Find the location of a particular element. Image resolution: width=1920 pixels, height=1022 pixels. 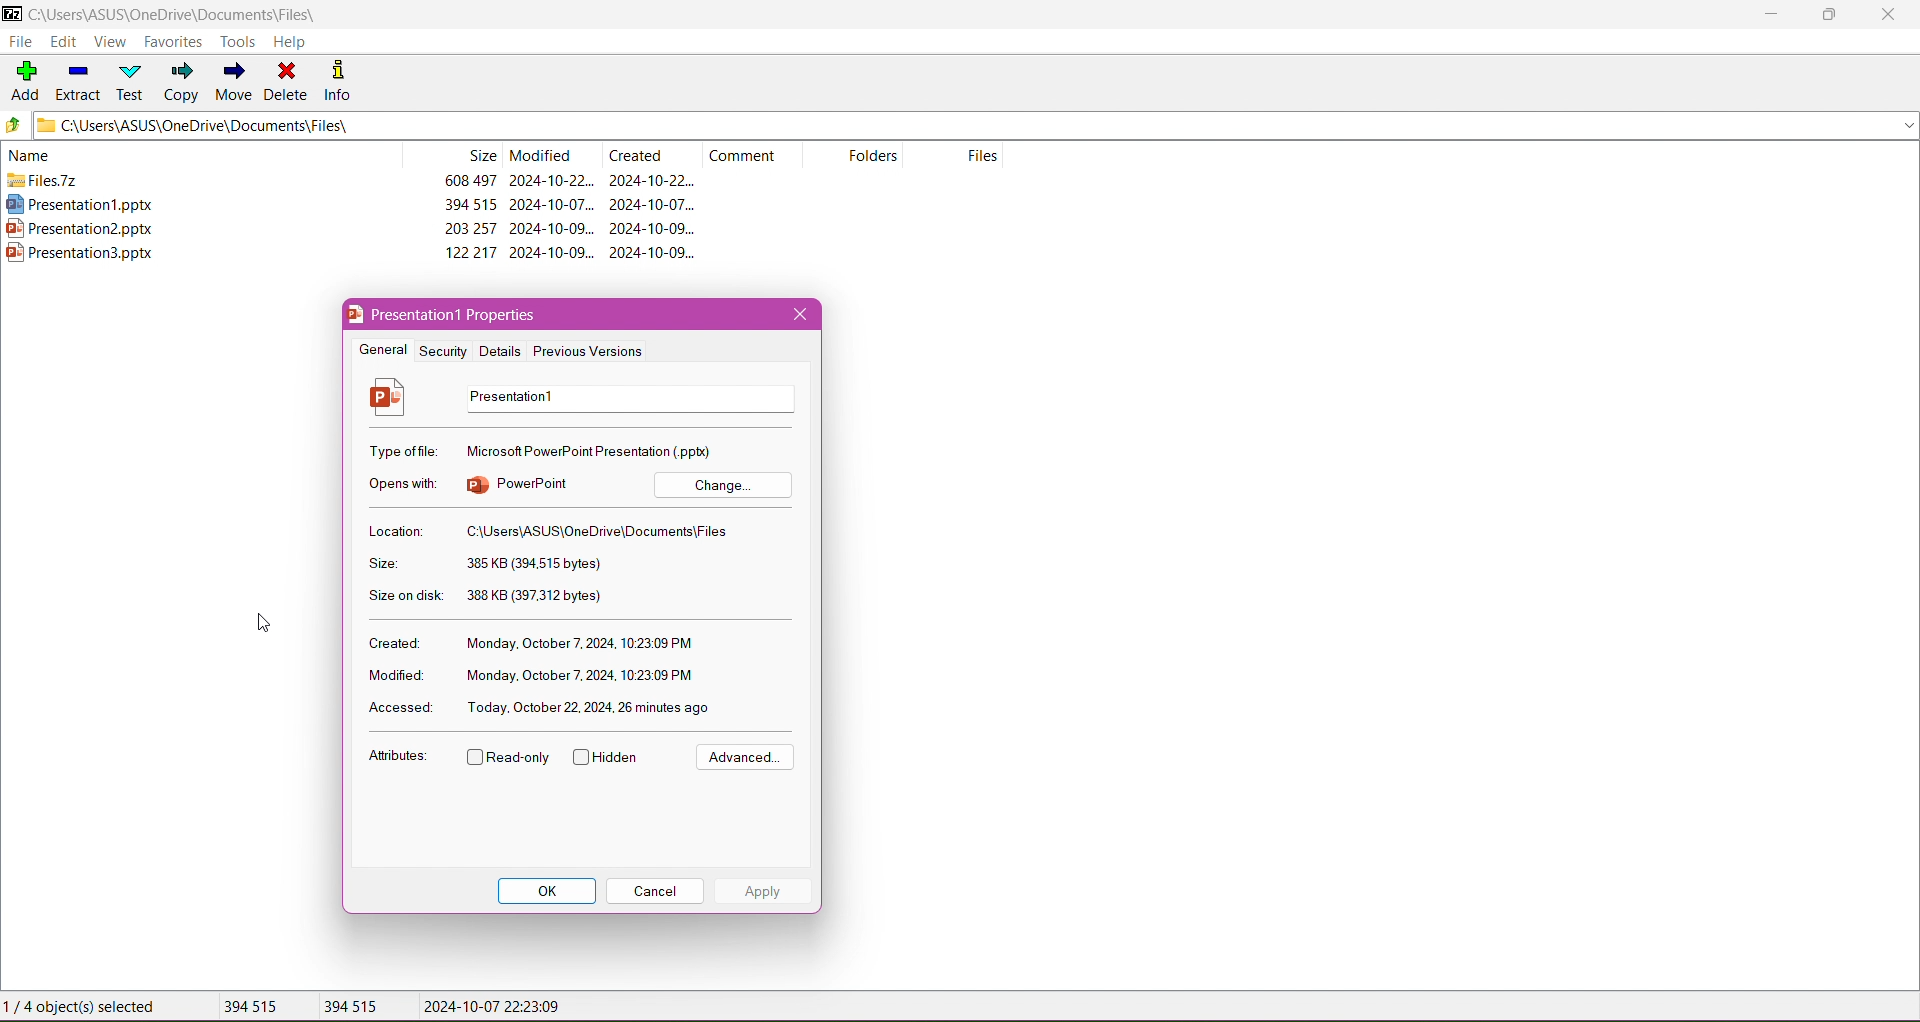

Modified: is located at coordinates (392, 678).